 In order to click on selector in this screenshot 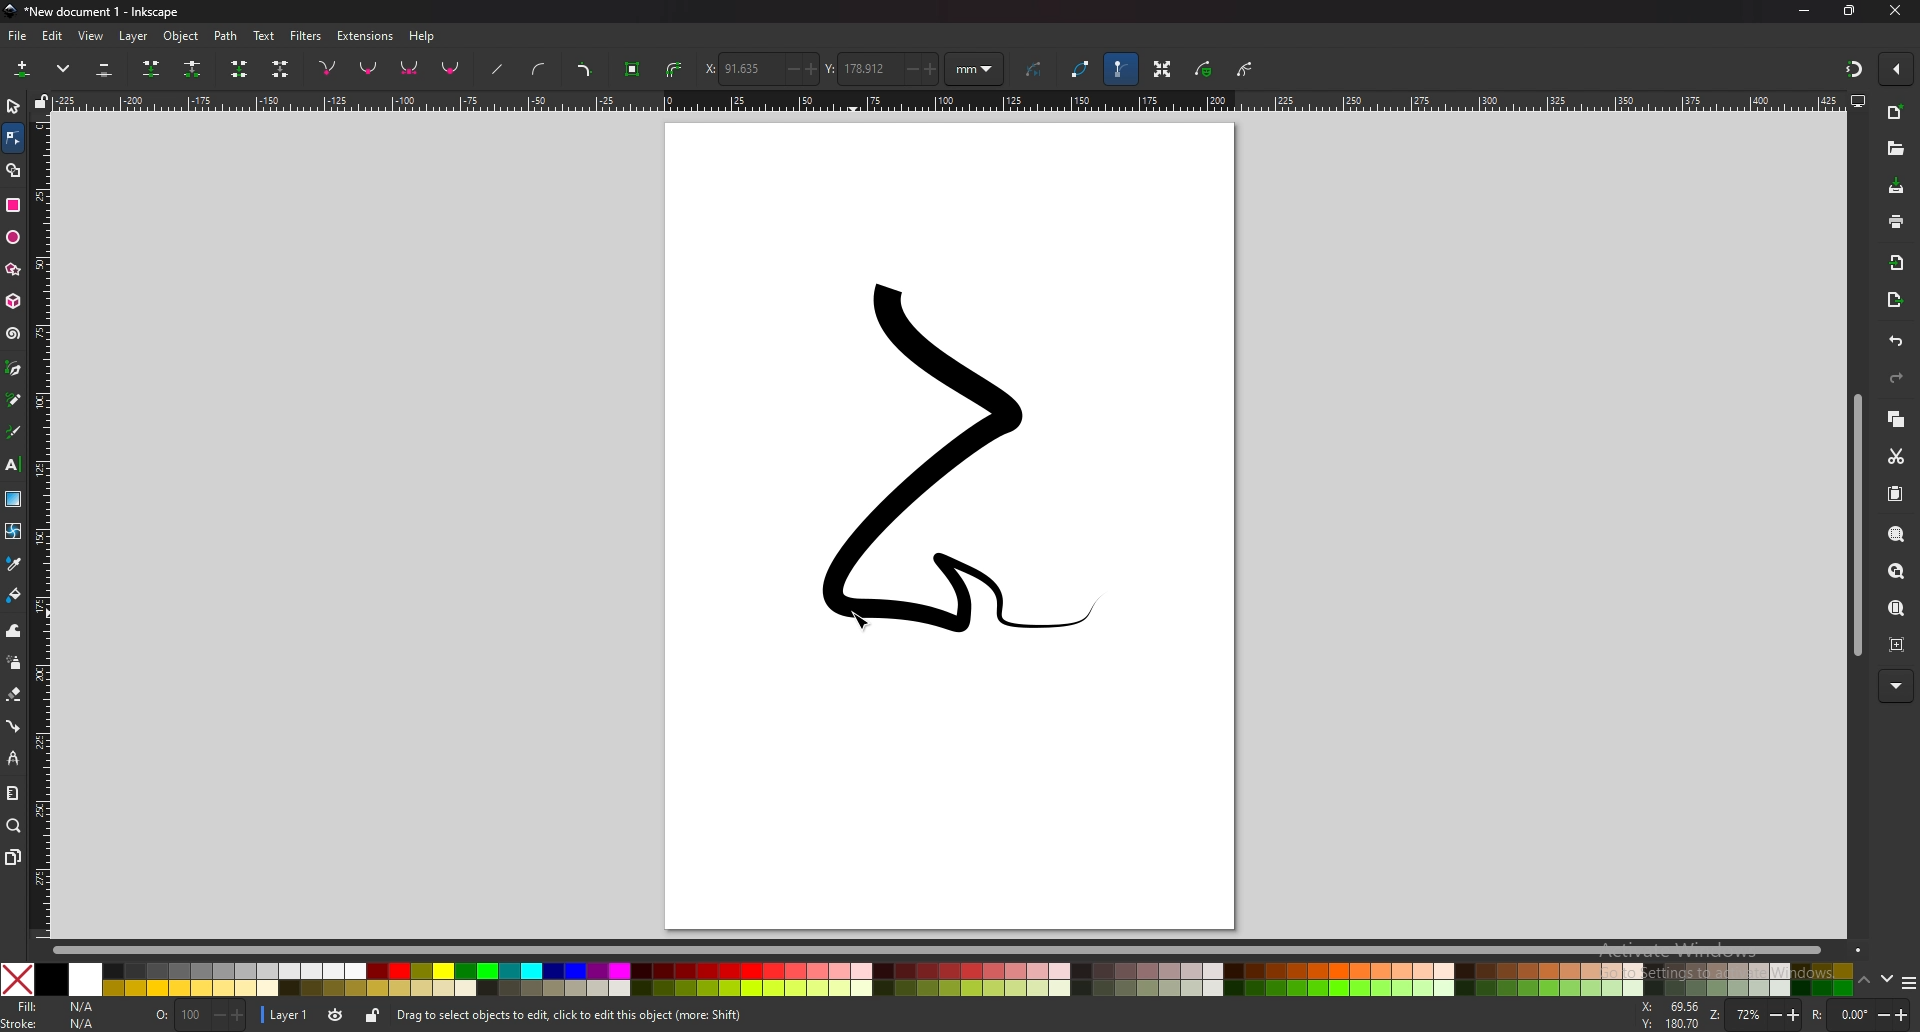, I will do `click(13, 107)`.